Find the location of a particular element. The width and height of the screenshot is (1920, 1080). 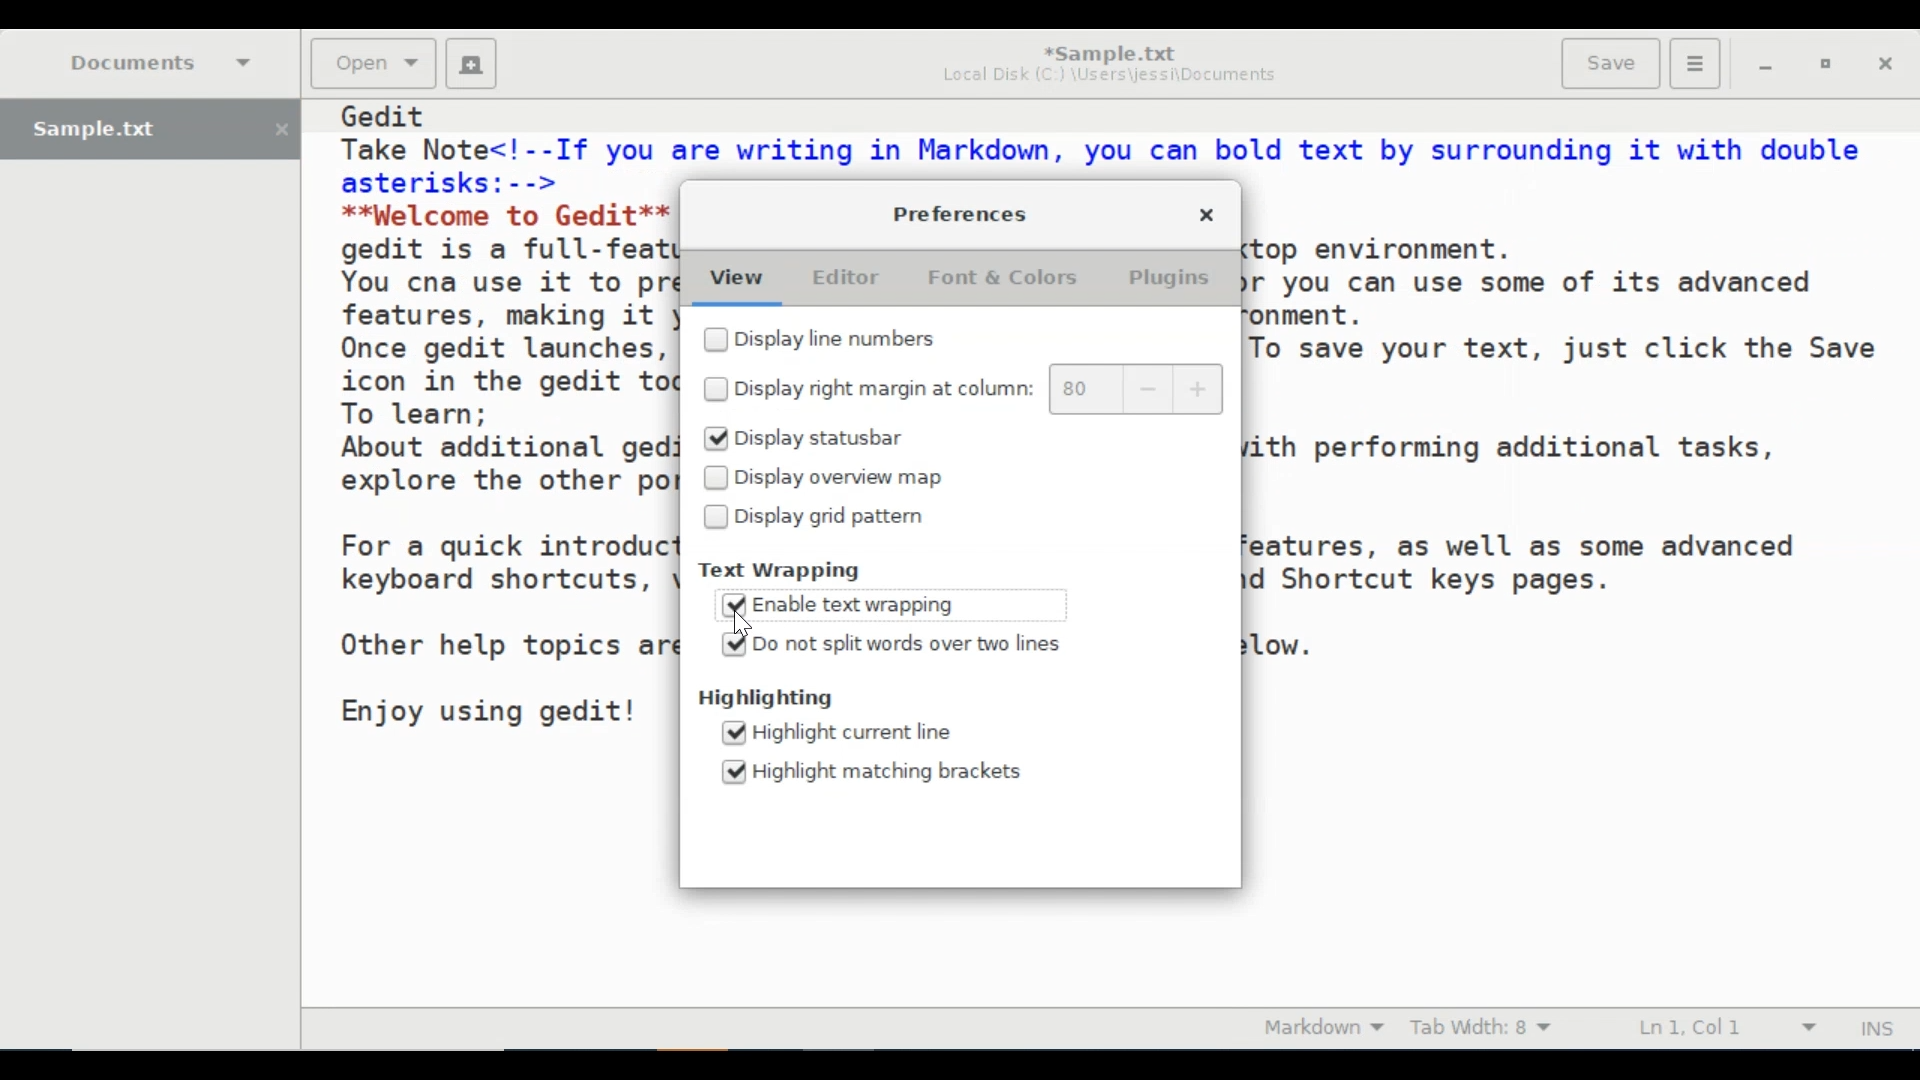

(un)select Display grid pattern is located at coordinates (815, 519).